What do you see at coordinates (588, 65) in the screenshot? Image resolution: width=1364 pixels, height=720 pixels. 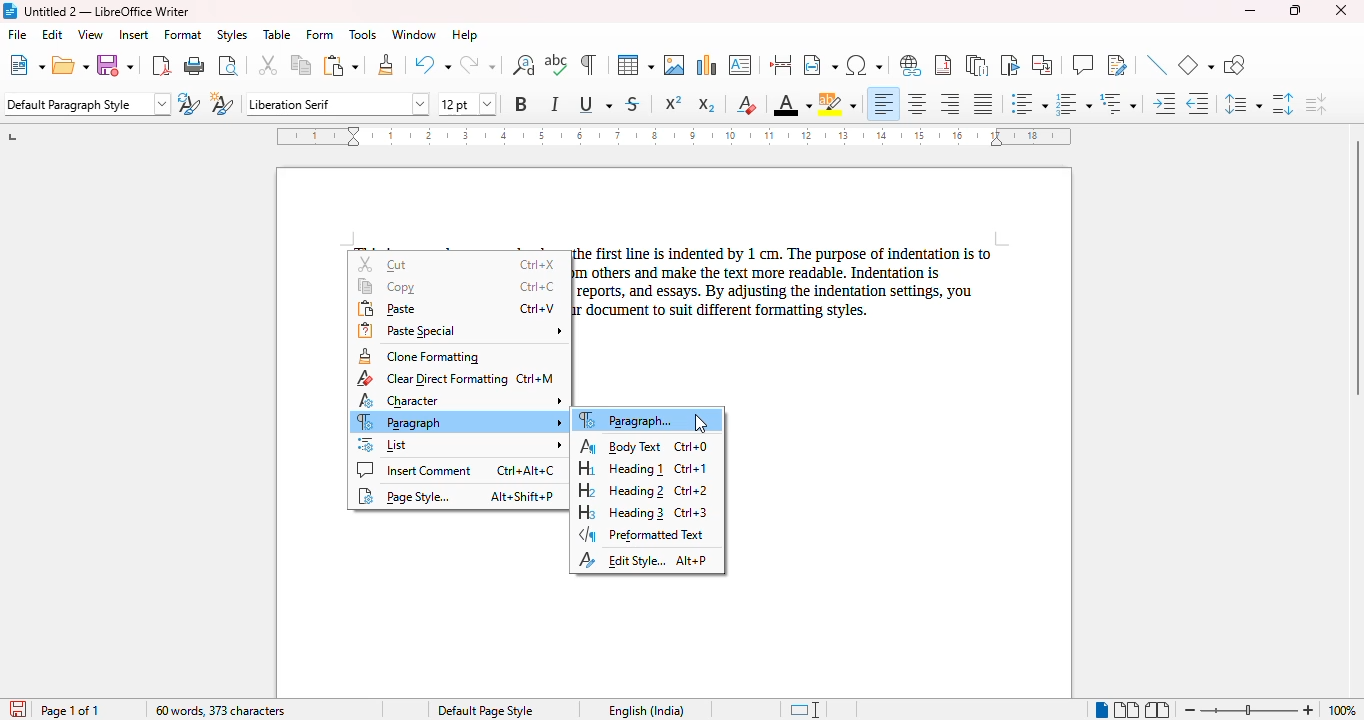 I see `toggle formatting marks` at bounding box center [588, 65].